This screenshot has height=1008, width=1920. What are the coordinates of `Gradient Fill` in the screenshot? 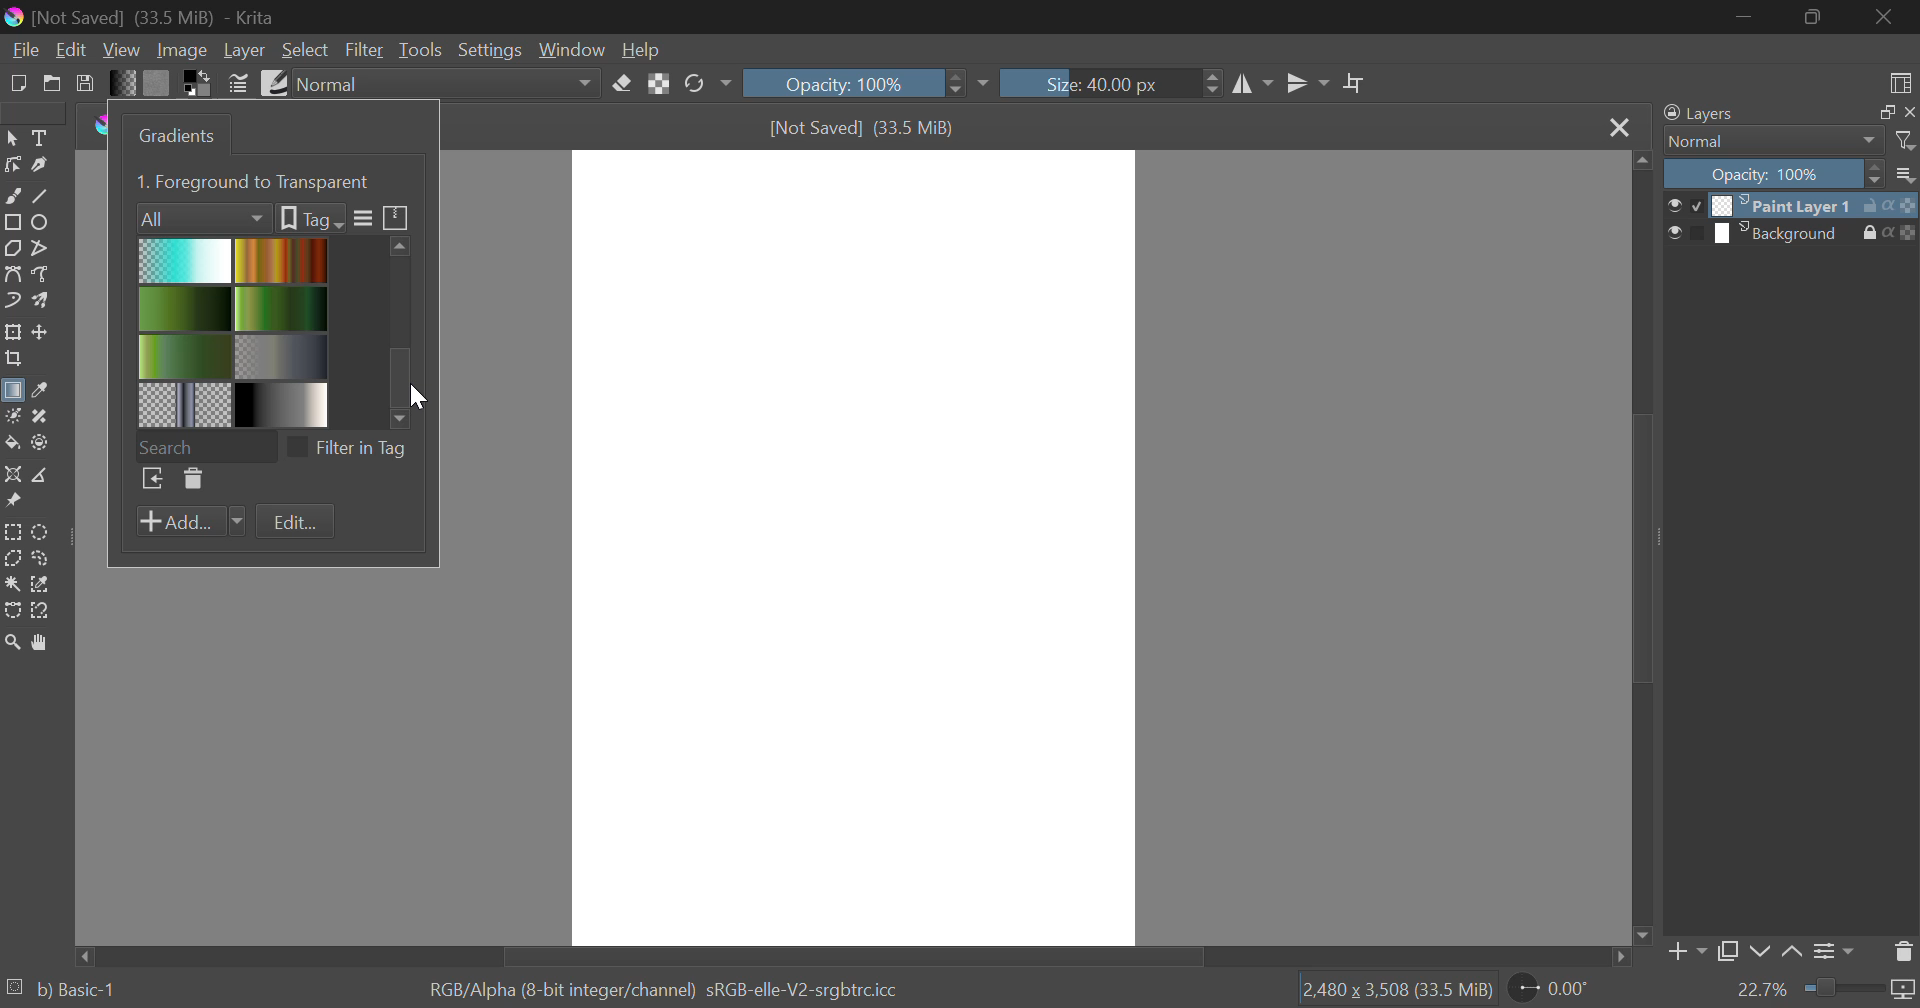 It's located at (12, 394).